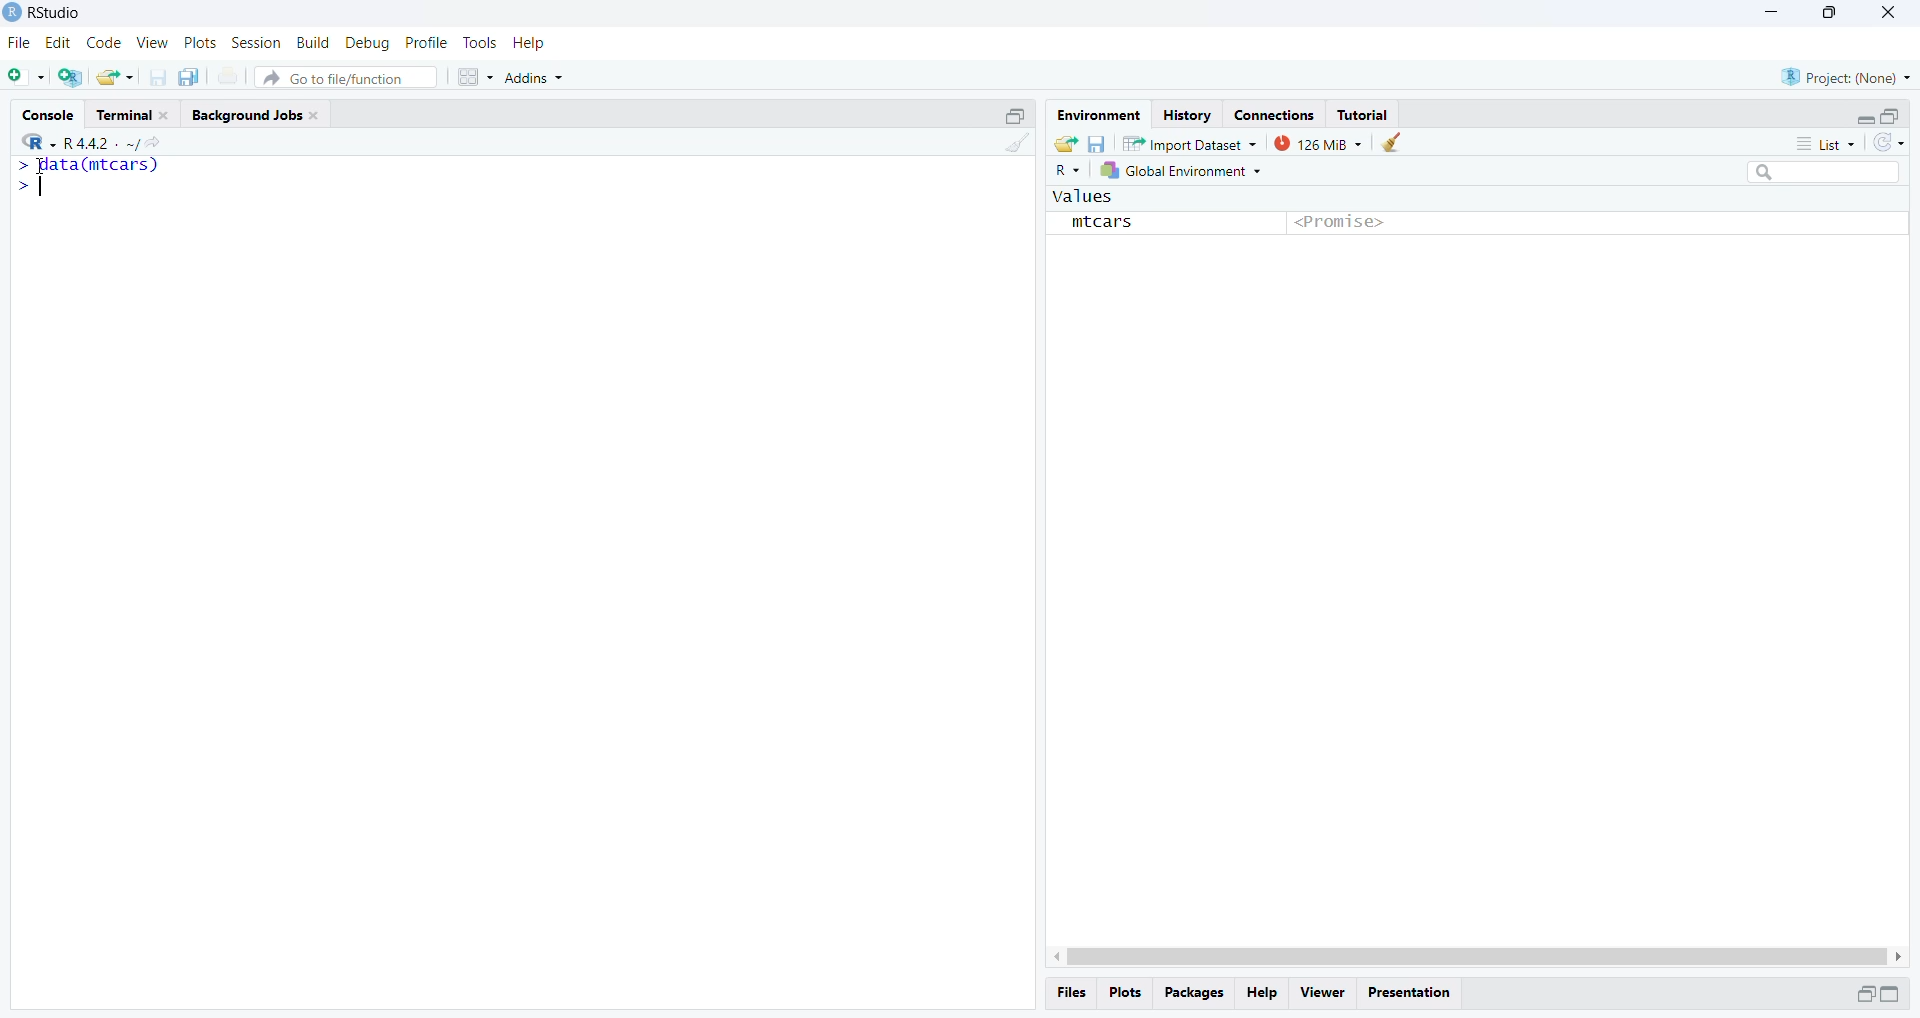 The height and width of the screenshot is (1018, 1920). I want to click on minimize, so click(1889, 994).